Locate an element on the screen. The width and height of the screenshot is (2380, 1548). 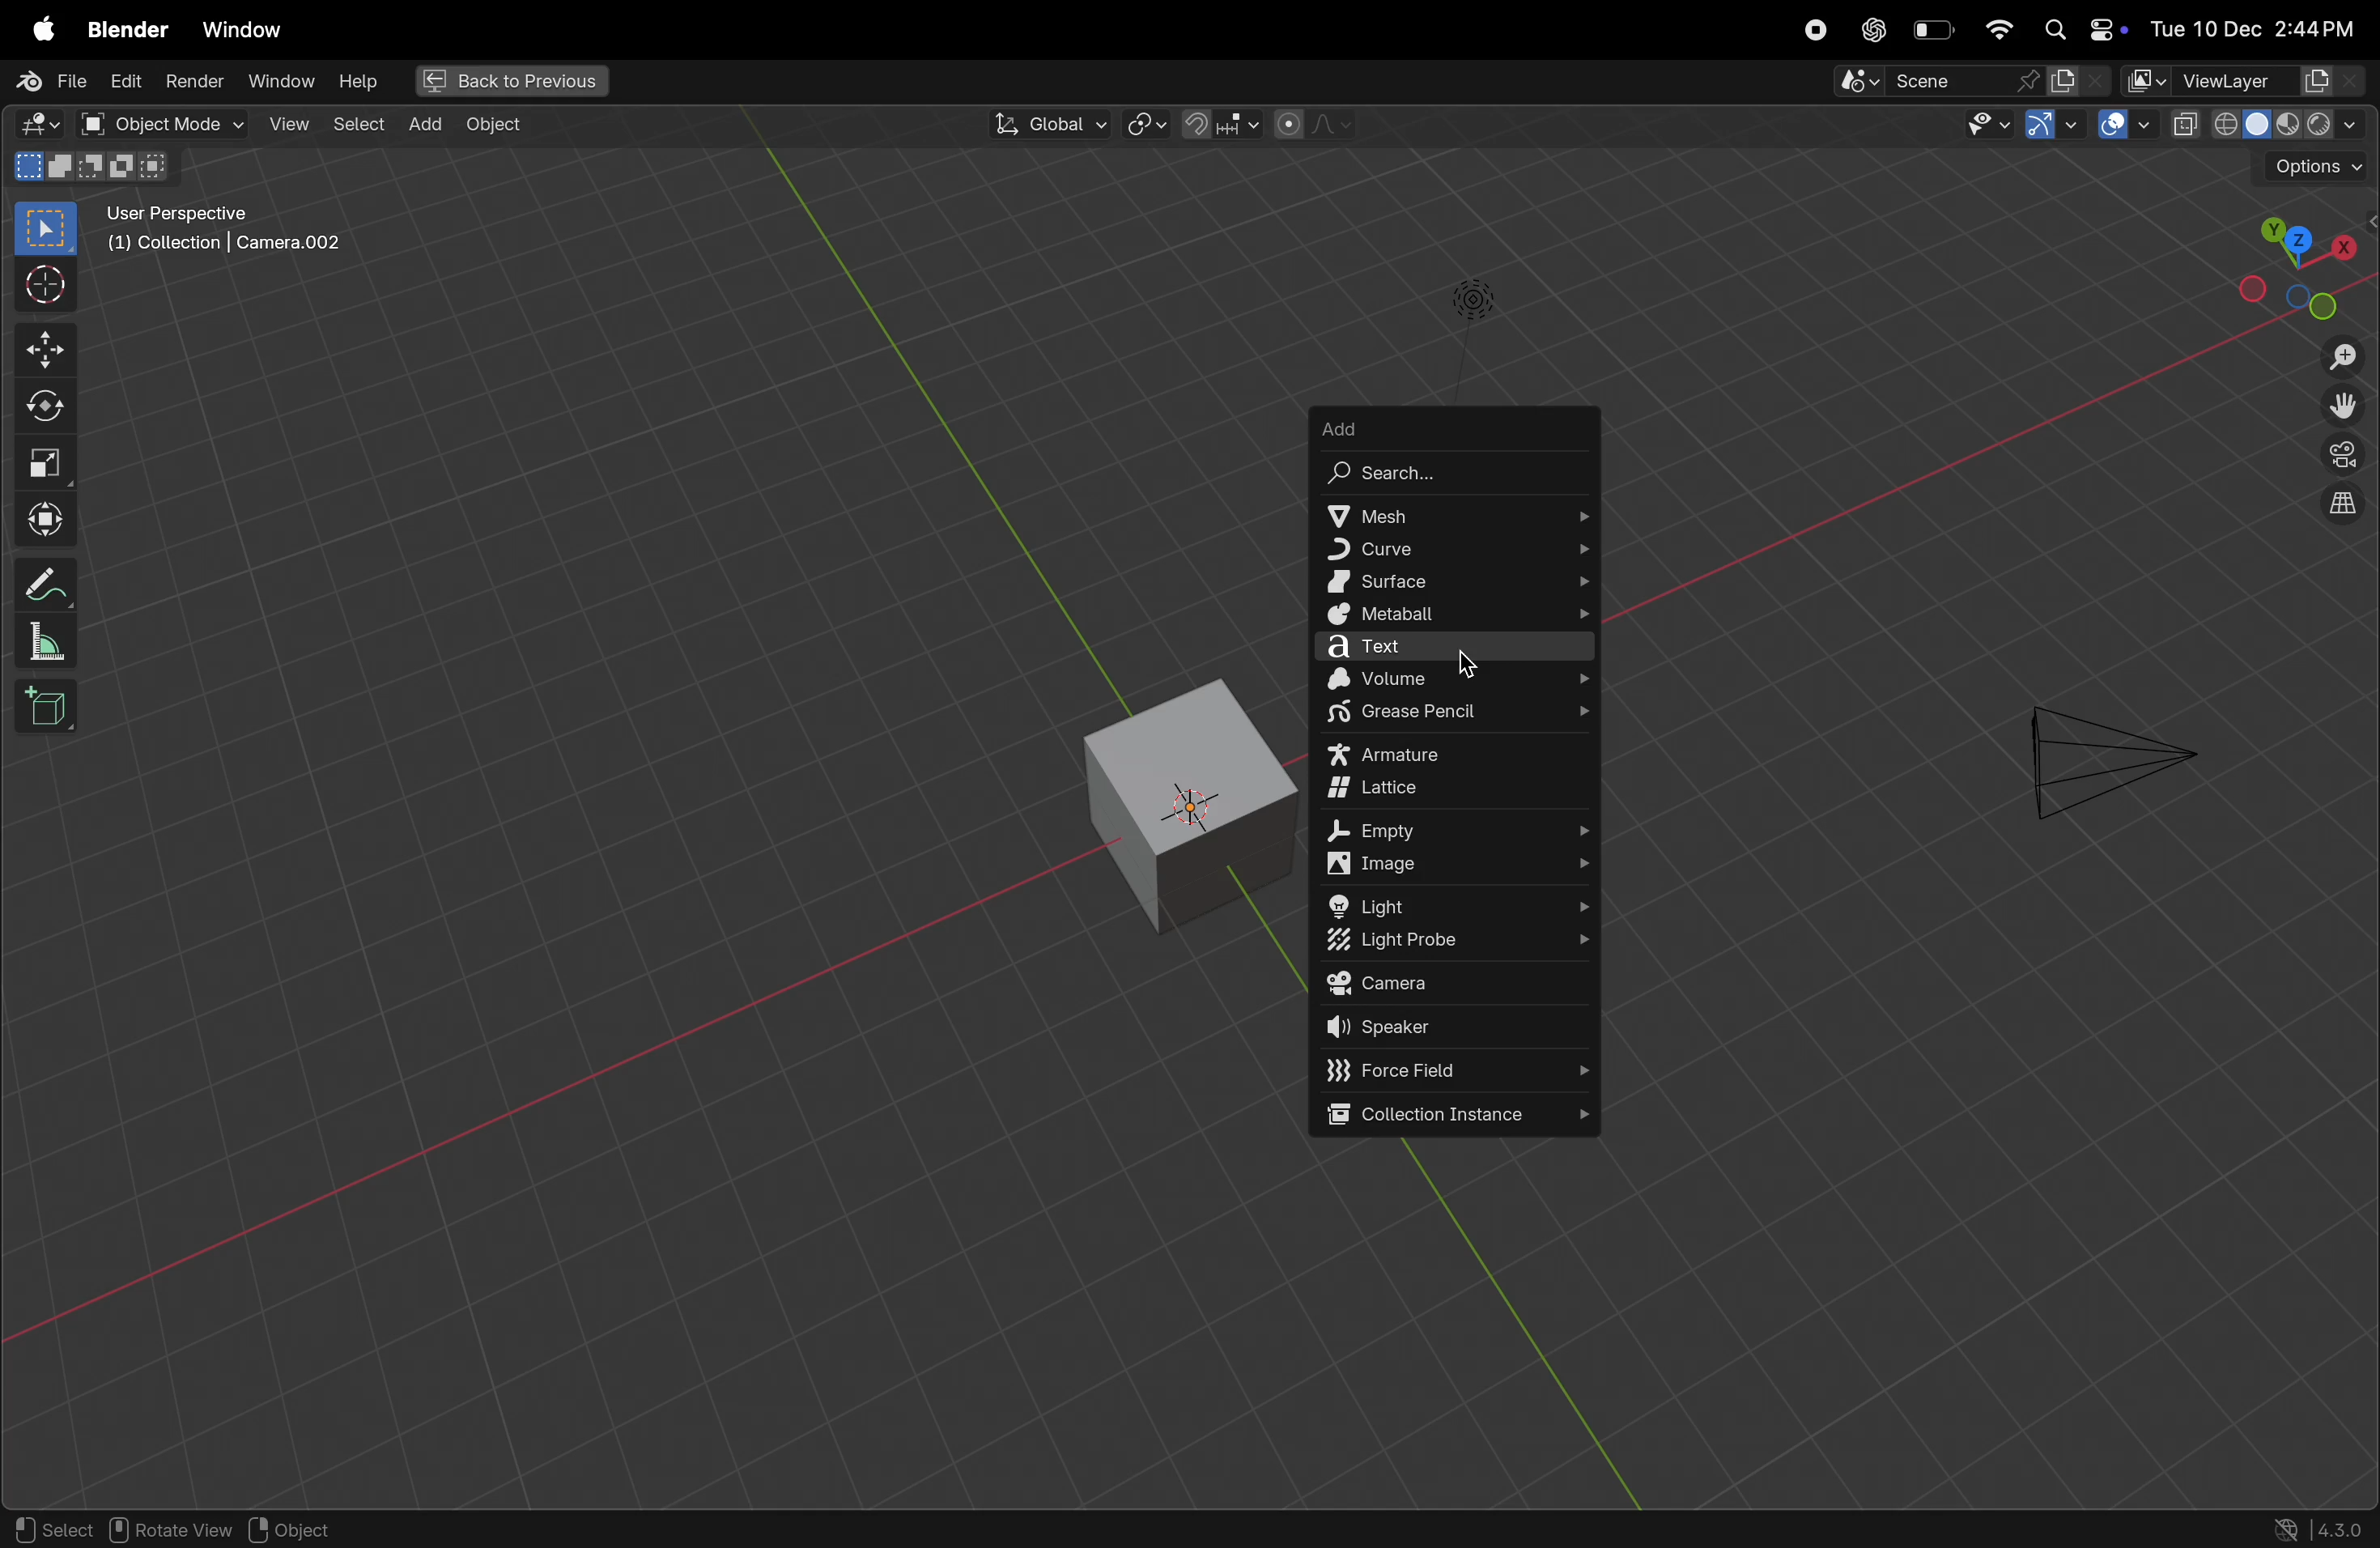
Add is located at coordinates (1455, 428).